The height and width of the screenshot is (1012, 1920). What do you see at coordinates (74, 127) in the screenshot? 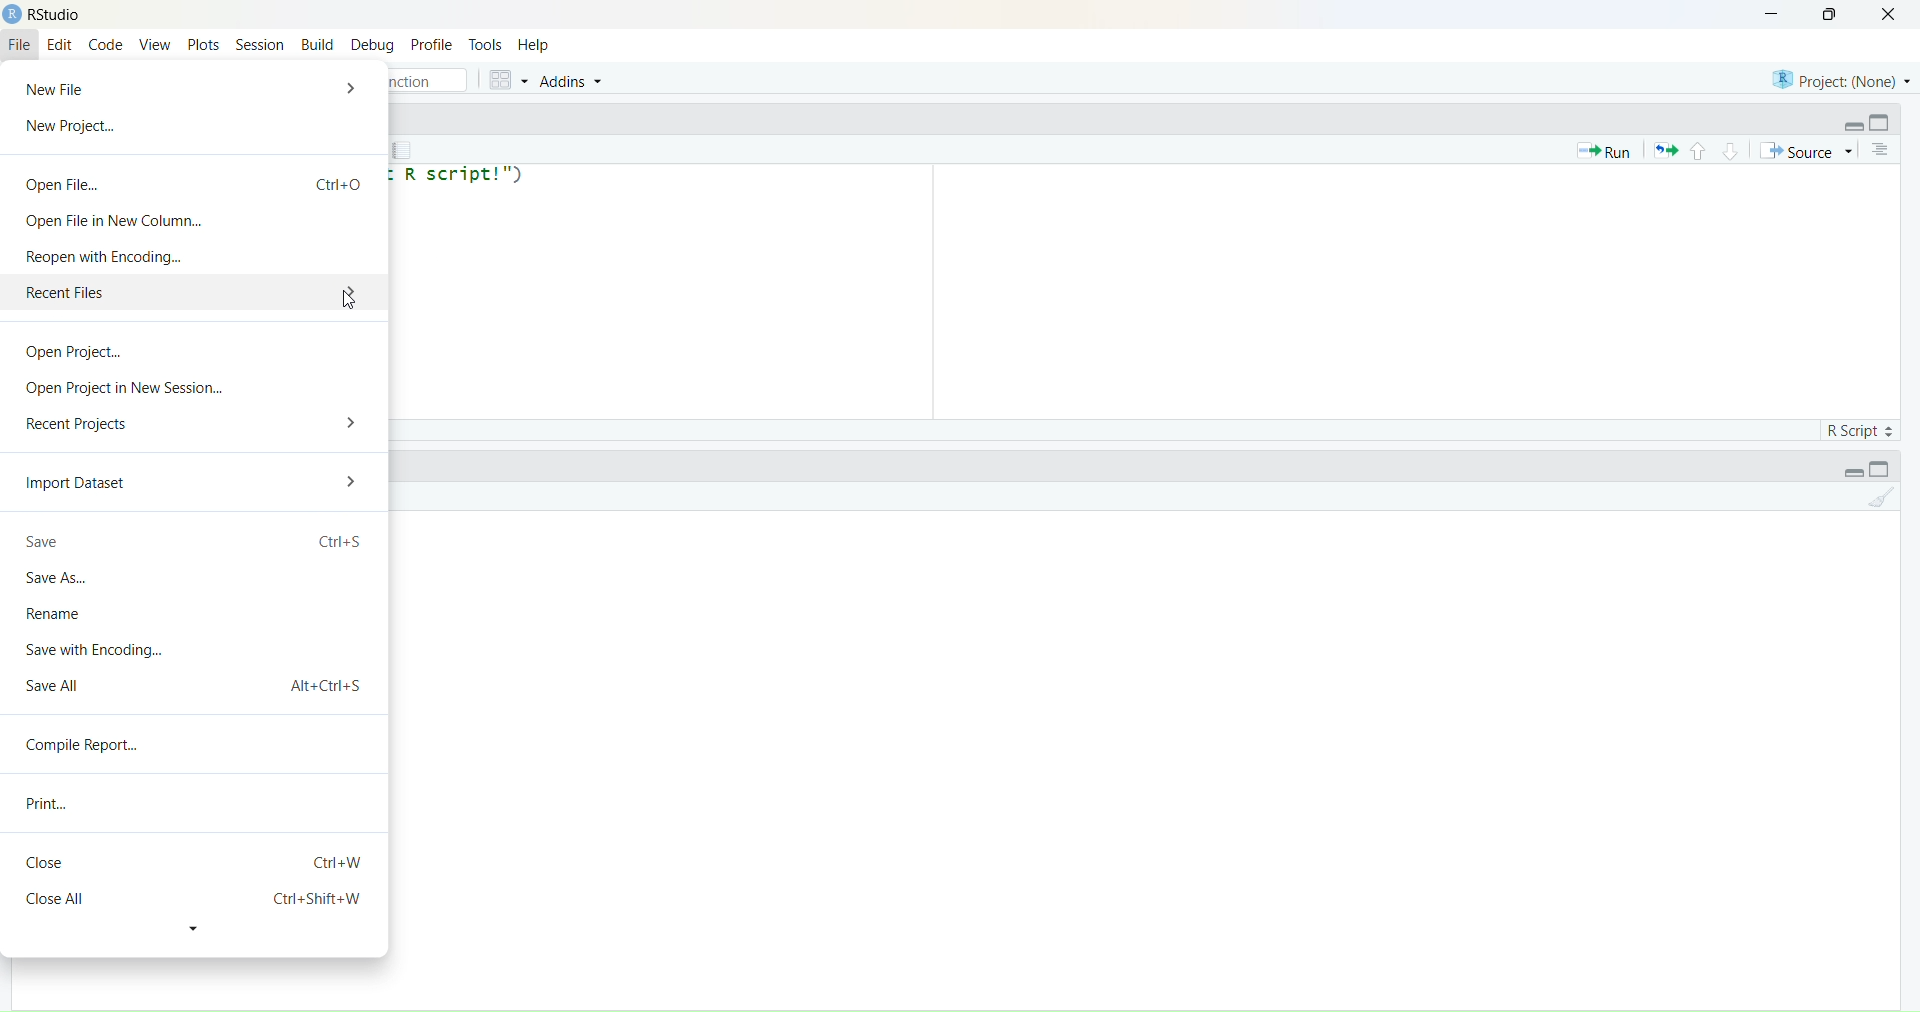
I see `New Project...` at bounding box center [74, 127].